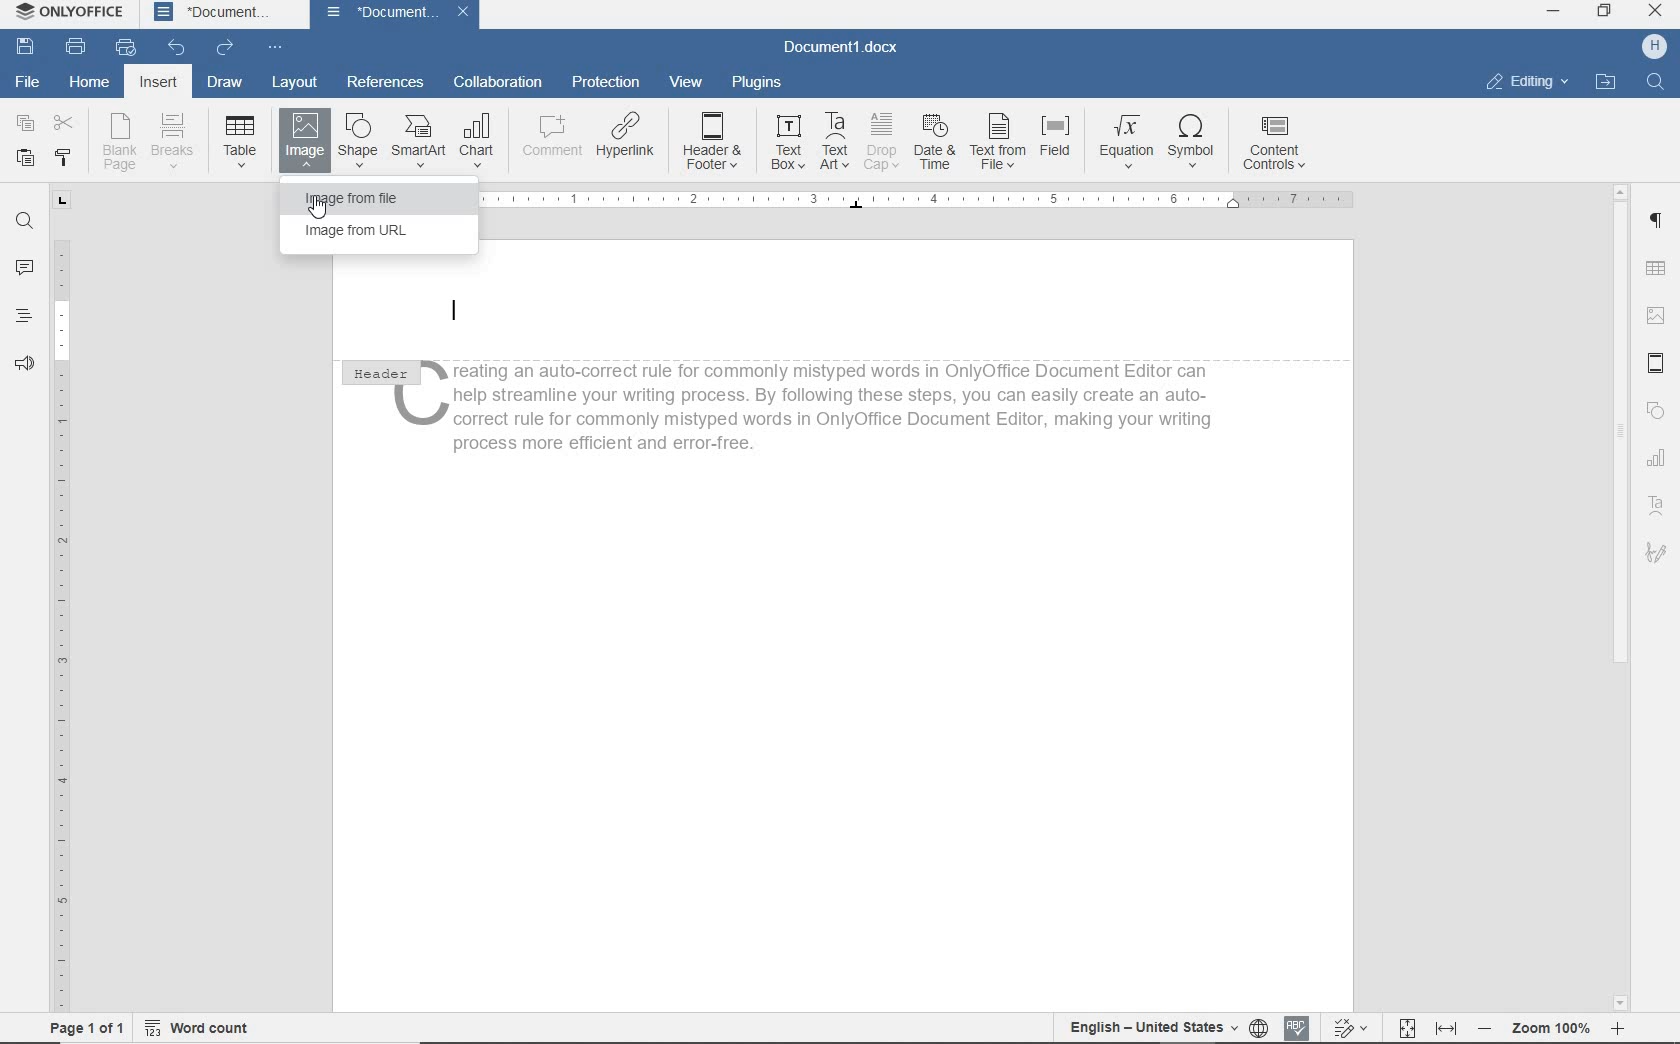 The height and width of the screenshot is (1044, 1680). Describe the element at coordinates (1654, 269) in the screenshot. I see `TABLE` at that location.